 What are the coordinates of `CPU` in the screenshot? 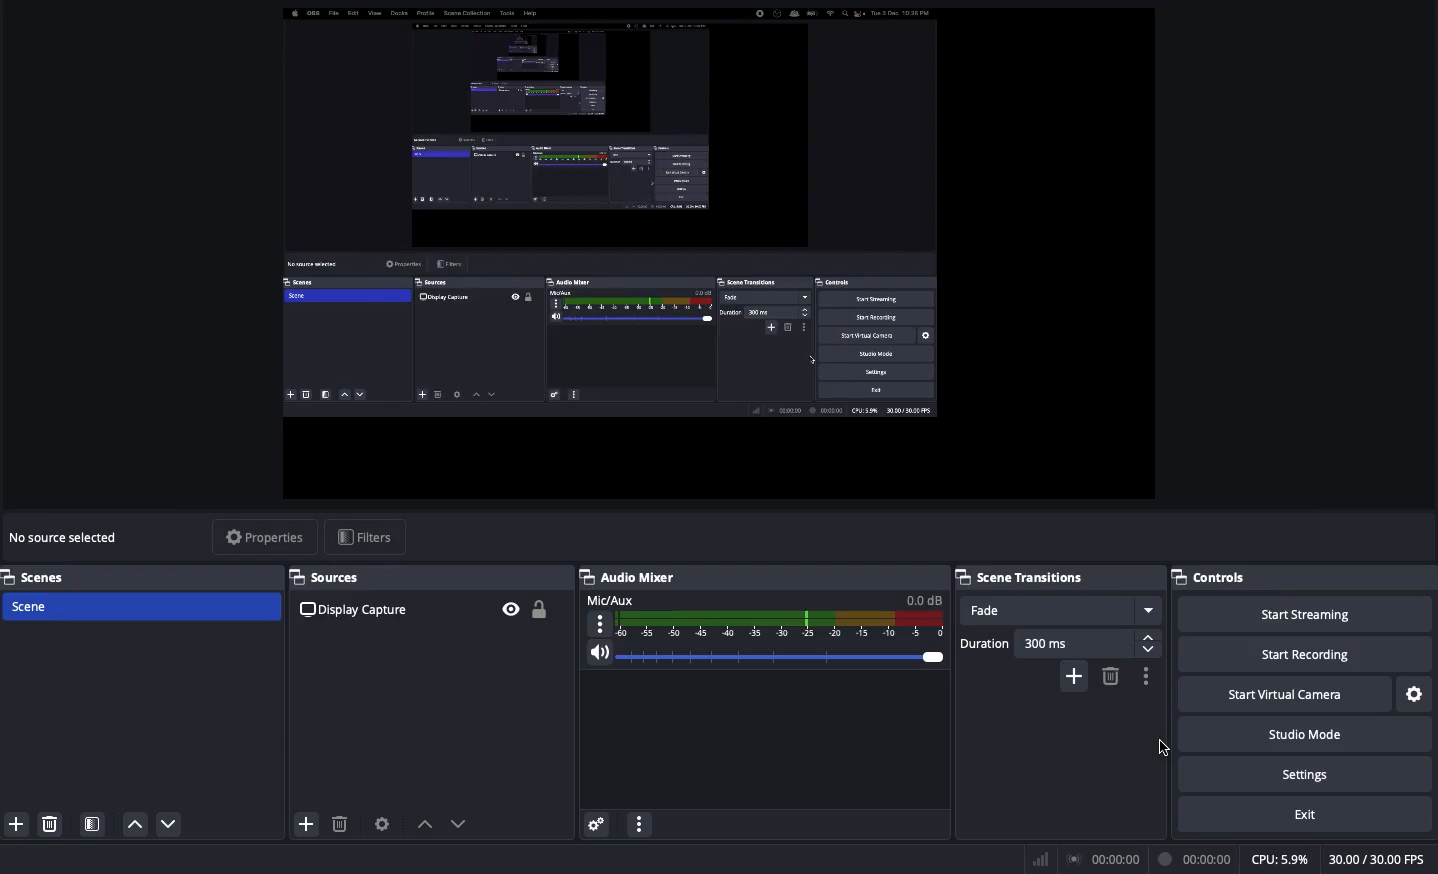 It's located at (1279, 860).